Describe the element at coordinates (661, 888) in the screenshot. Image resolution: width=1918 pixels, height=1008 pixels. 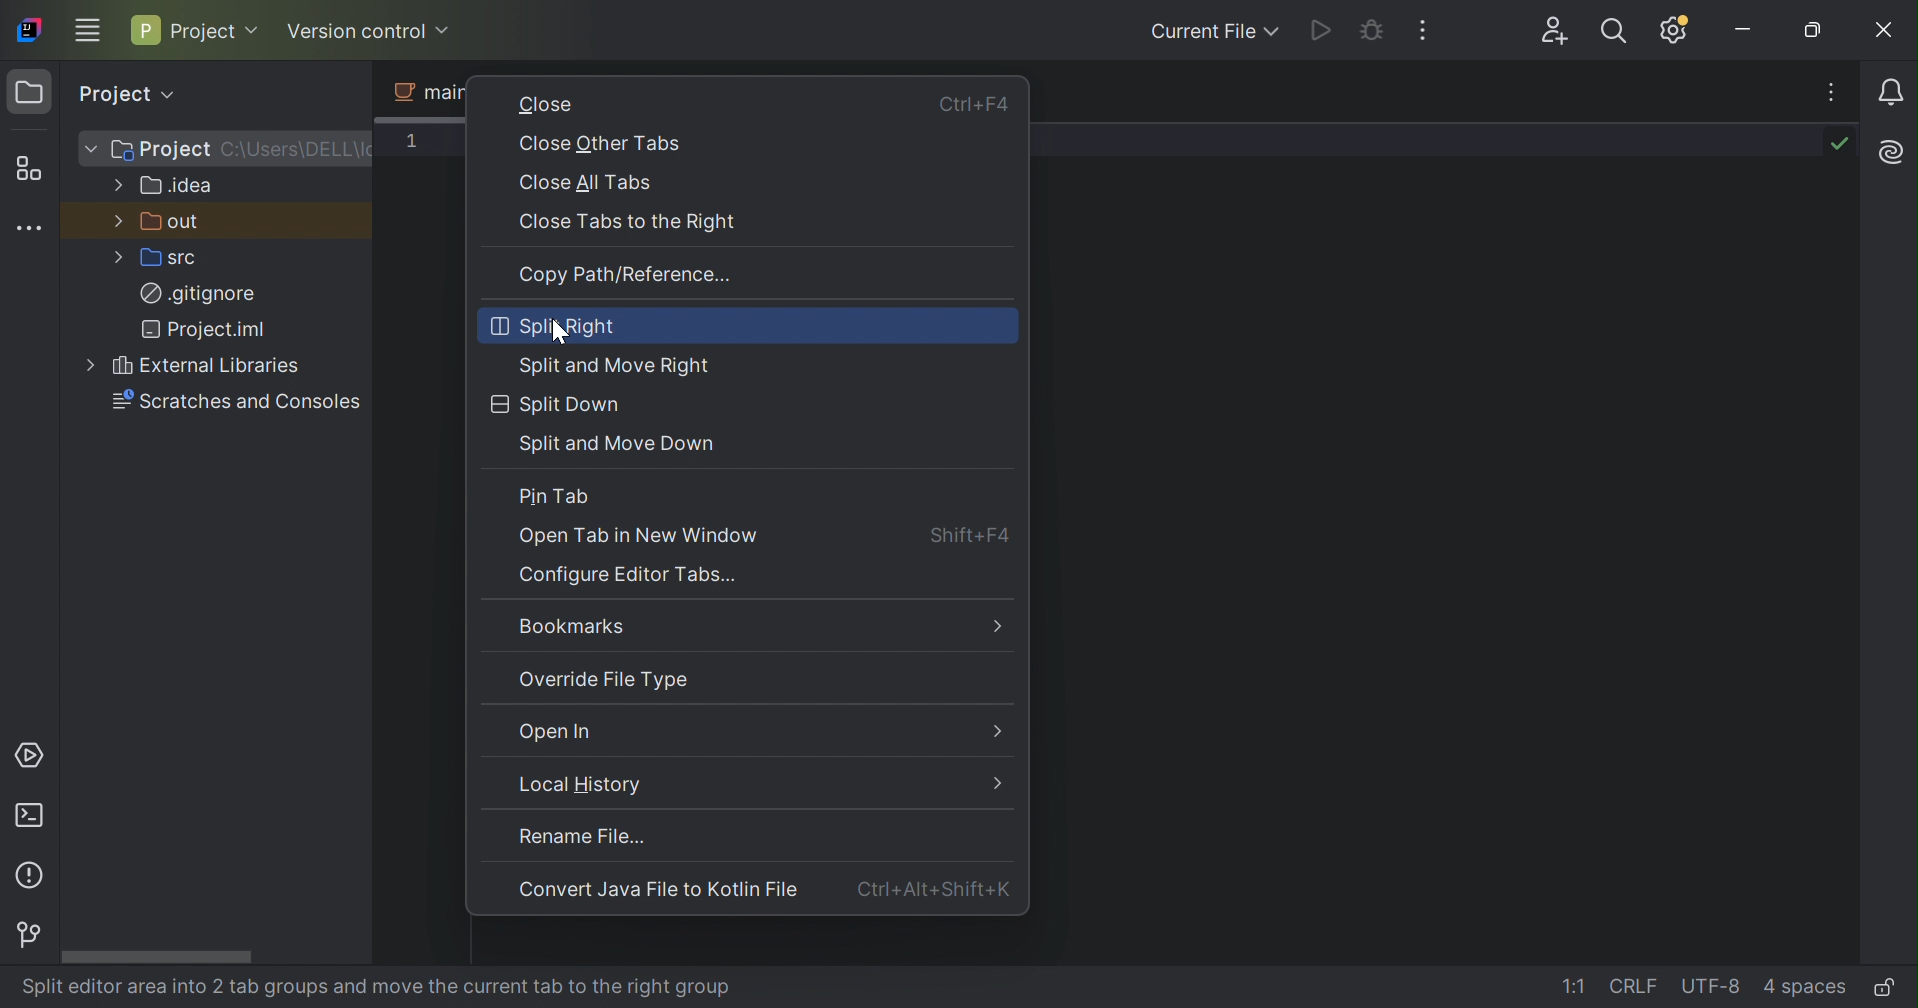
I see `Convert Java file to Kotlin file` at that location.